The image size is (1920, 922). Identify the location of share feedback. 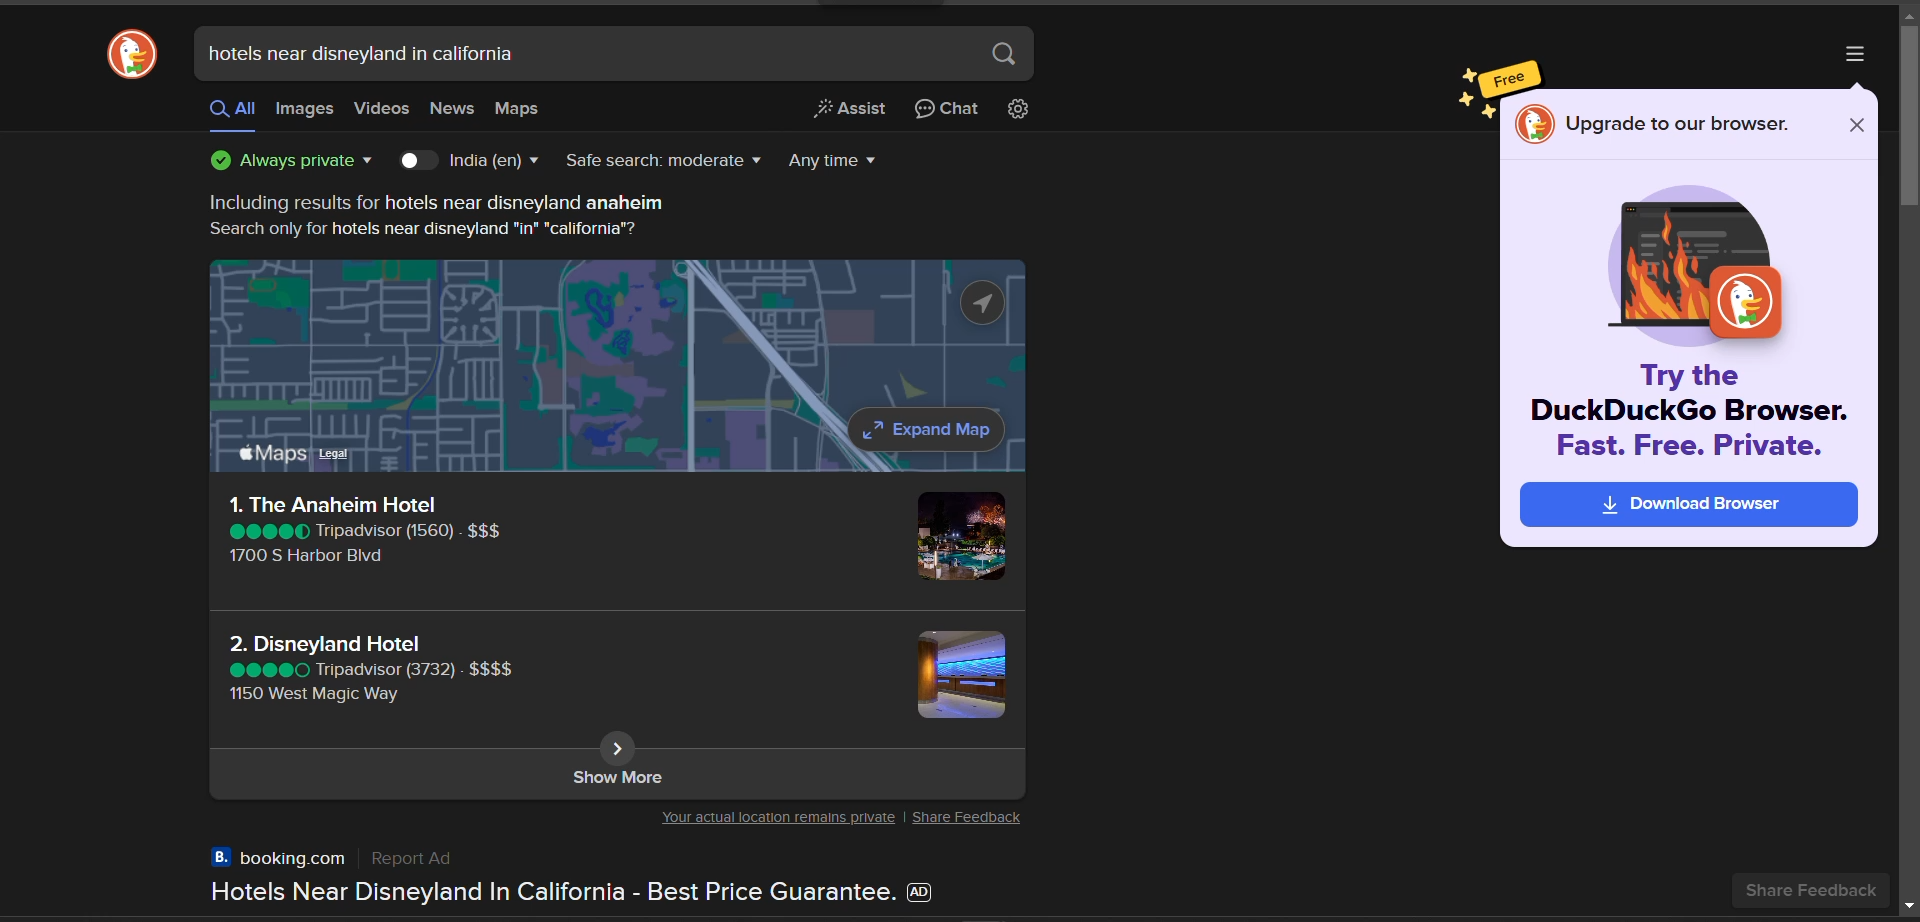
(971, 818).